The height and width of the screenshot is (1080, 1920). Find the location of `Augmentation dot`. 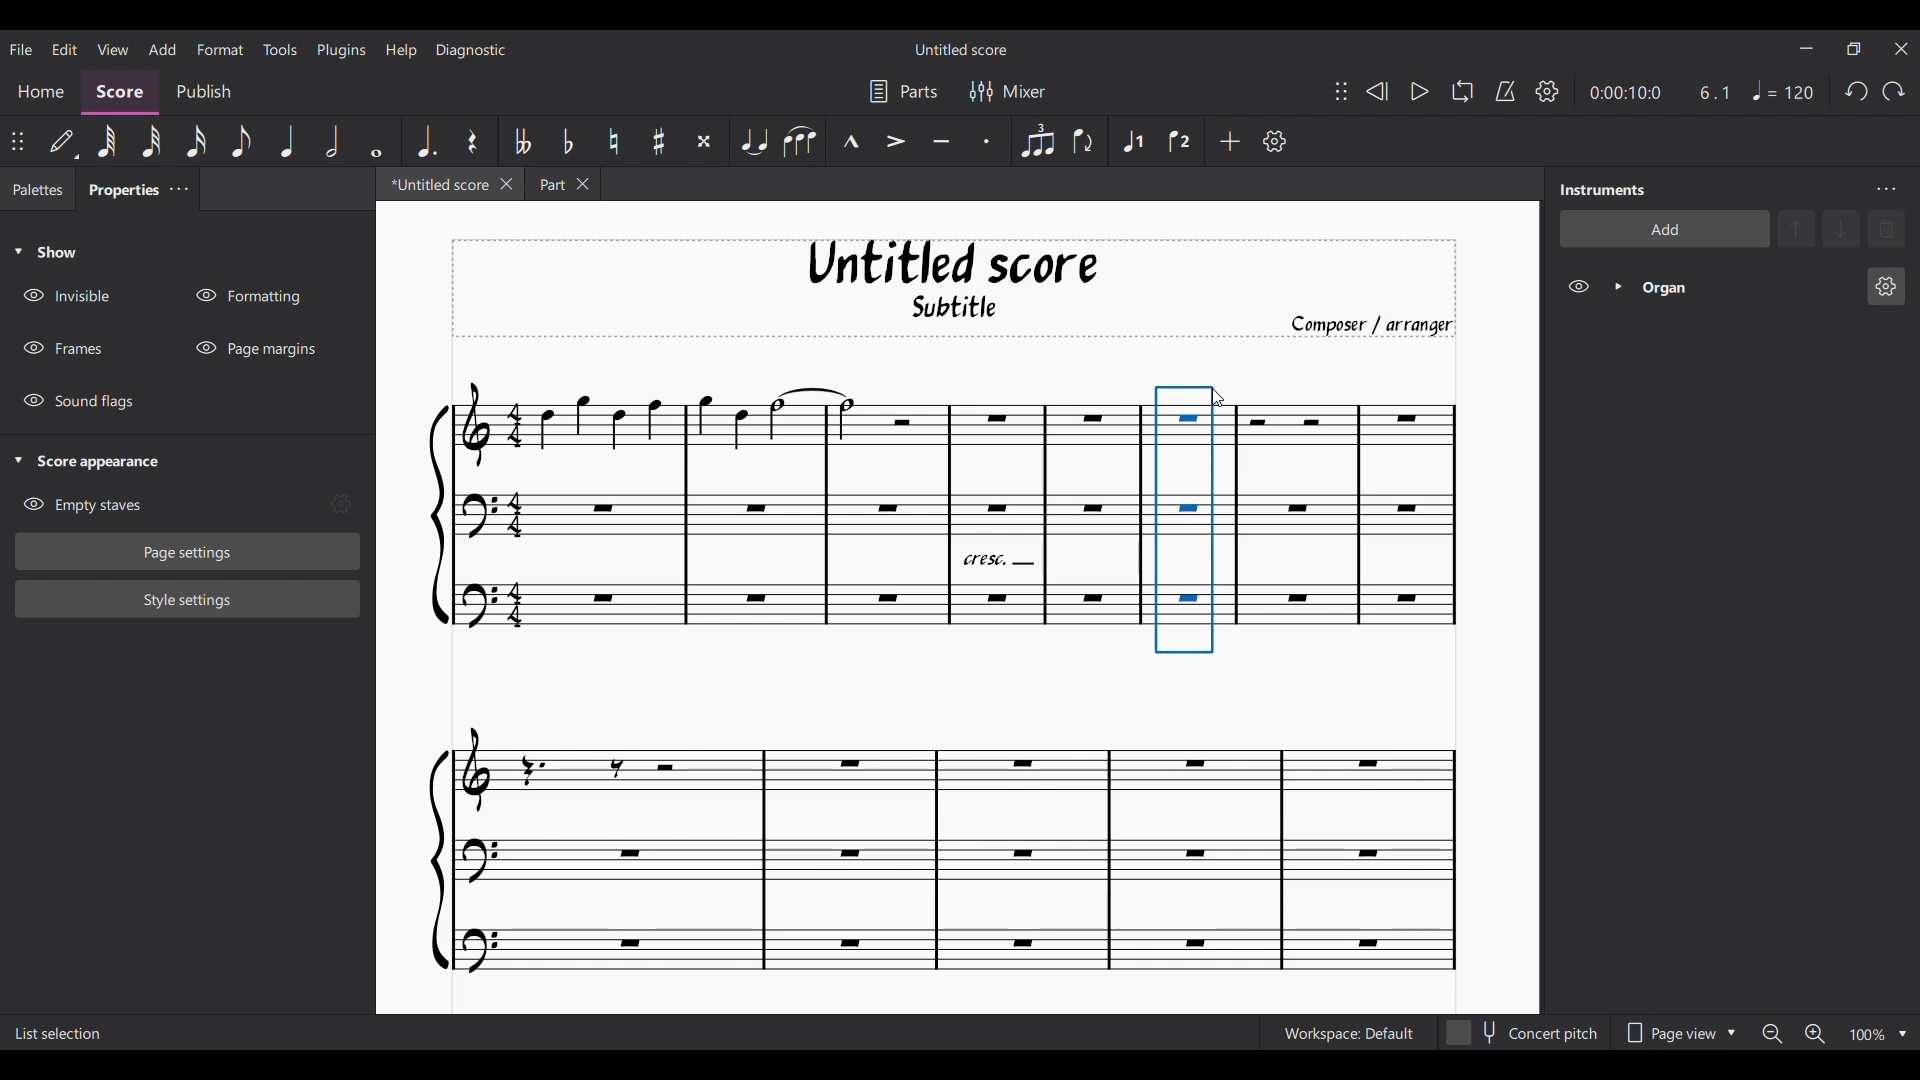

Augmentation dot is located at coordinates (425, 141).